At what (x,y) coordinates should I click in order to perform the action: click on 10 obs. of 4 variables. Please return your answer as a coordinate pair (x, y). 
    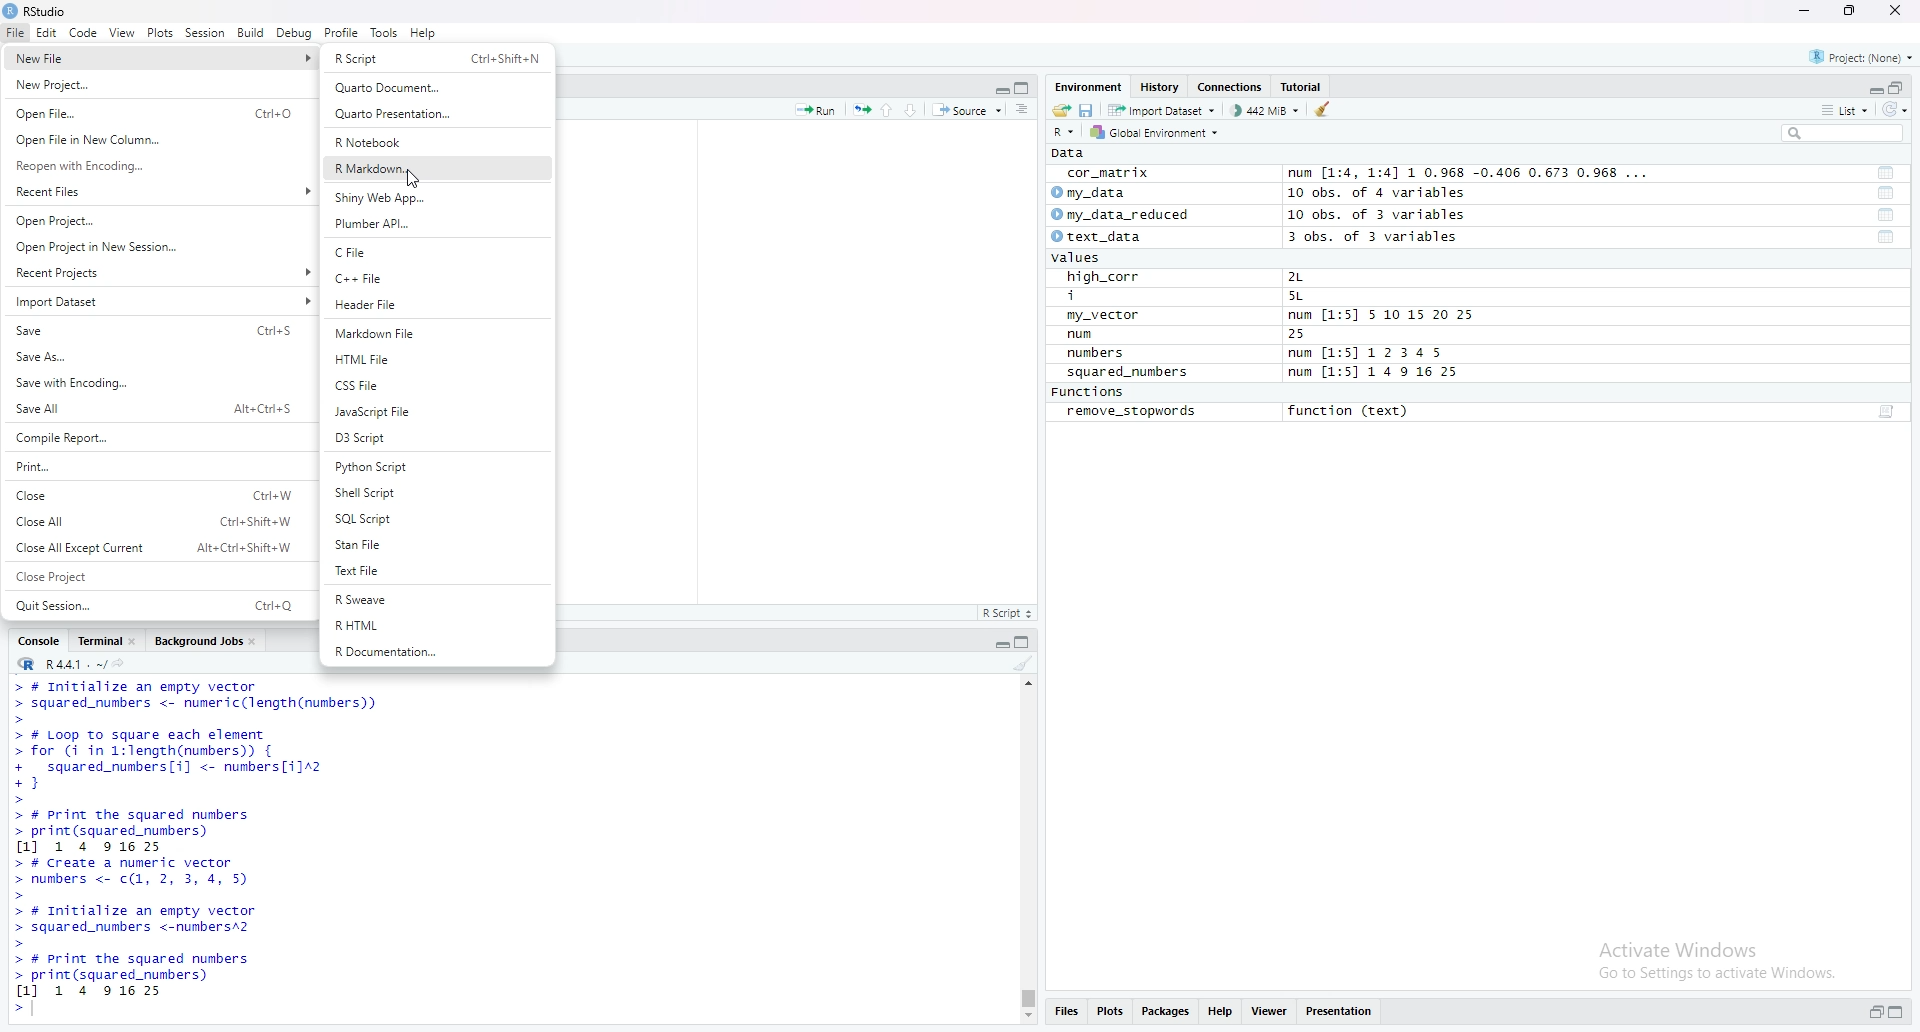
    Looking at the image, I should click on (1394, 192).